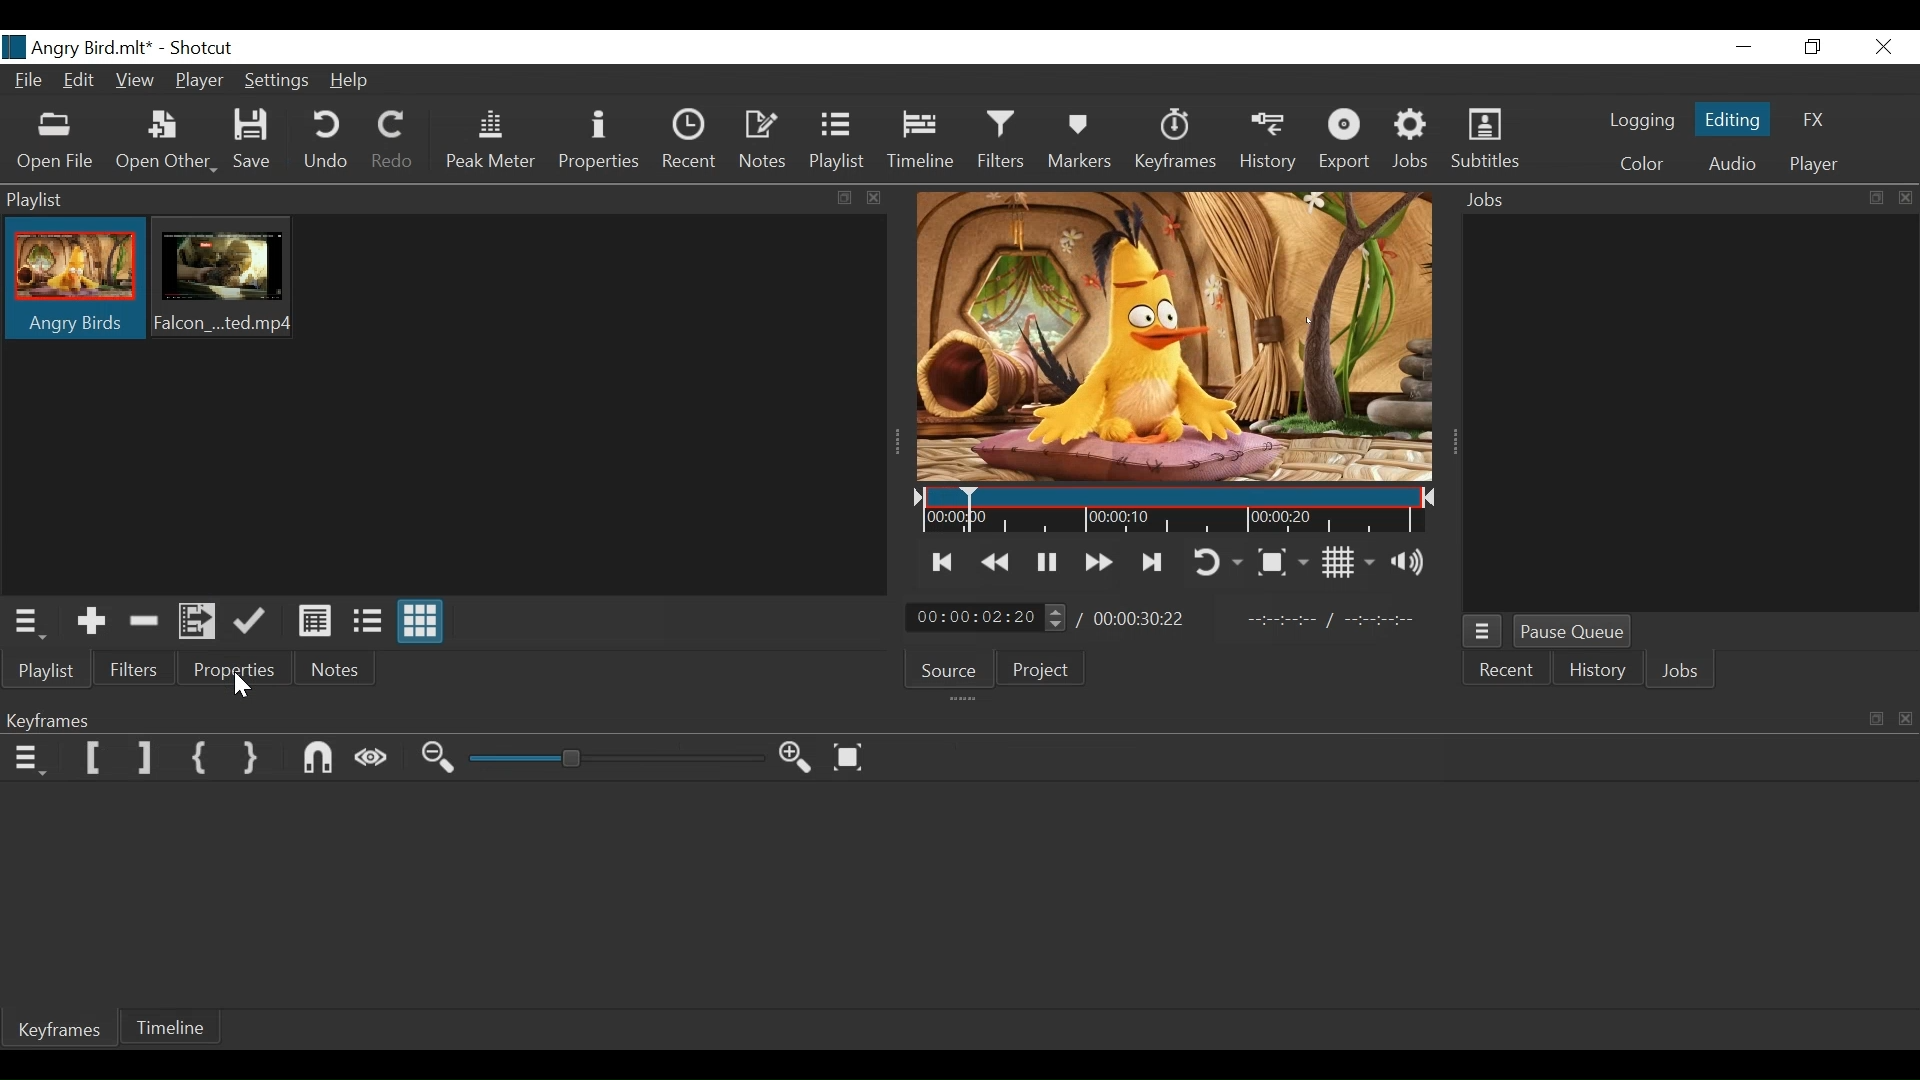  Describe the element at coordinates (687, 141) in the screenshot. I see `Recent` at that location.